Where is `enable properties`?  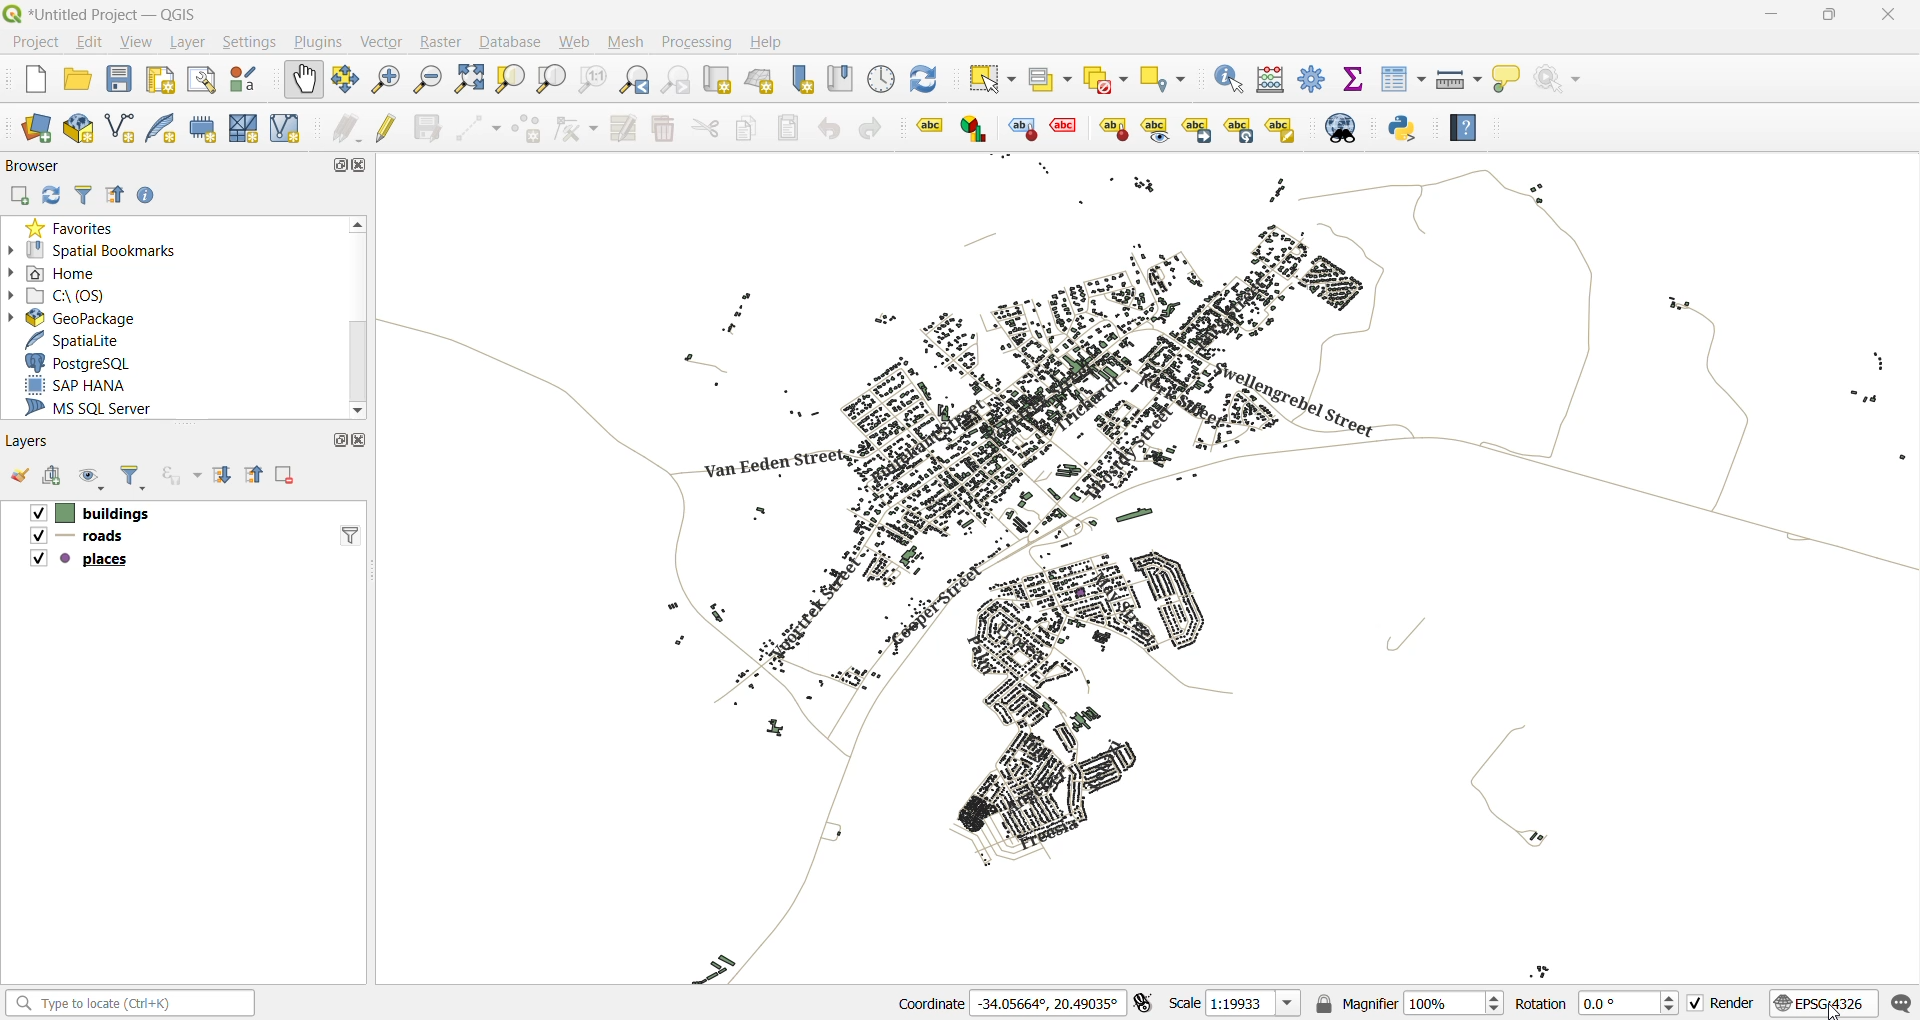
enable properties is located at coordinates (148, 196).